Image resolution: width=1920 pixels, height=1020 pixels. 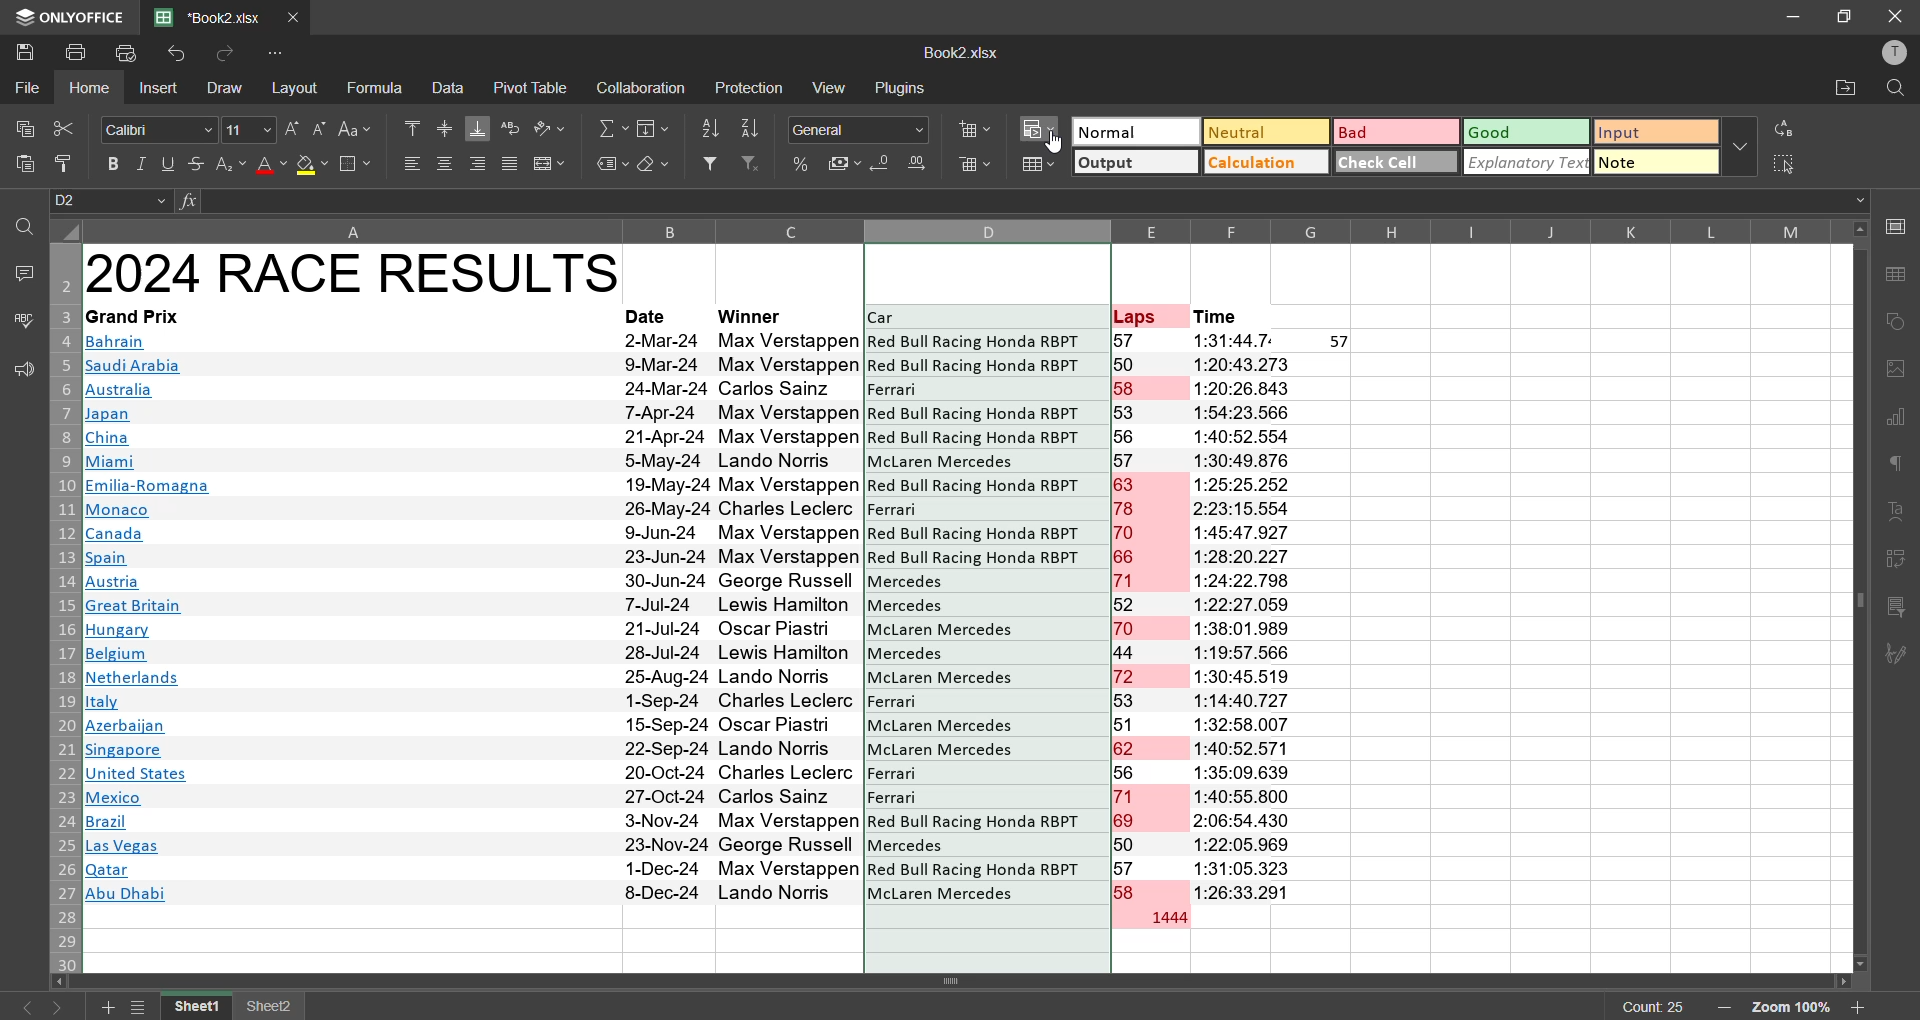 What do you see at coordinates (222, 87) in the screenshot?
I see `draw` at bounding box center [222, 87].